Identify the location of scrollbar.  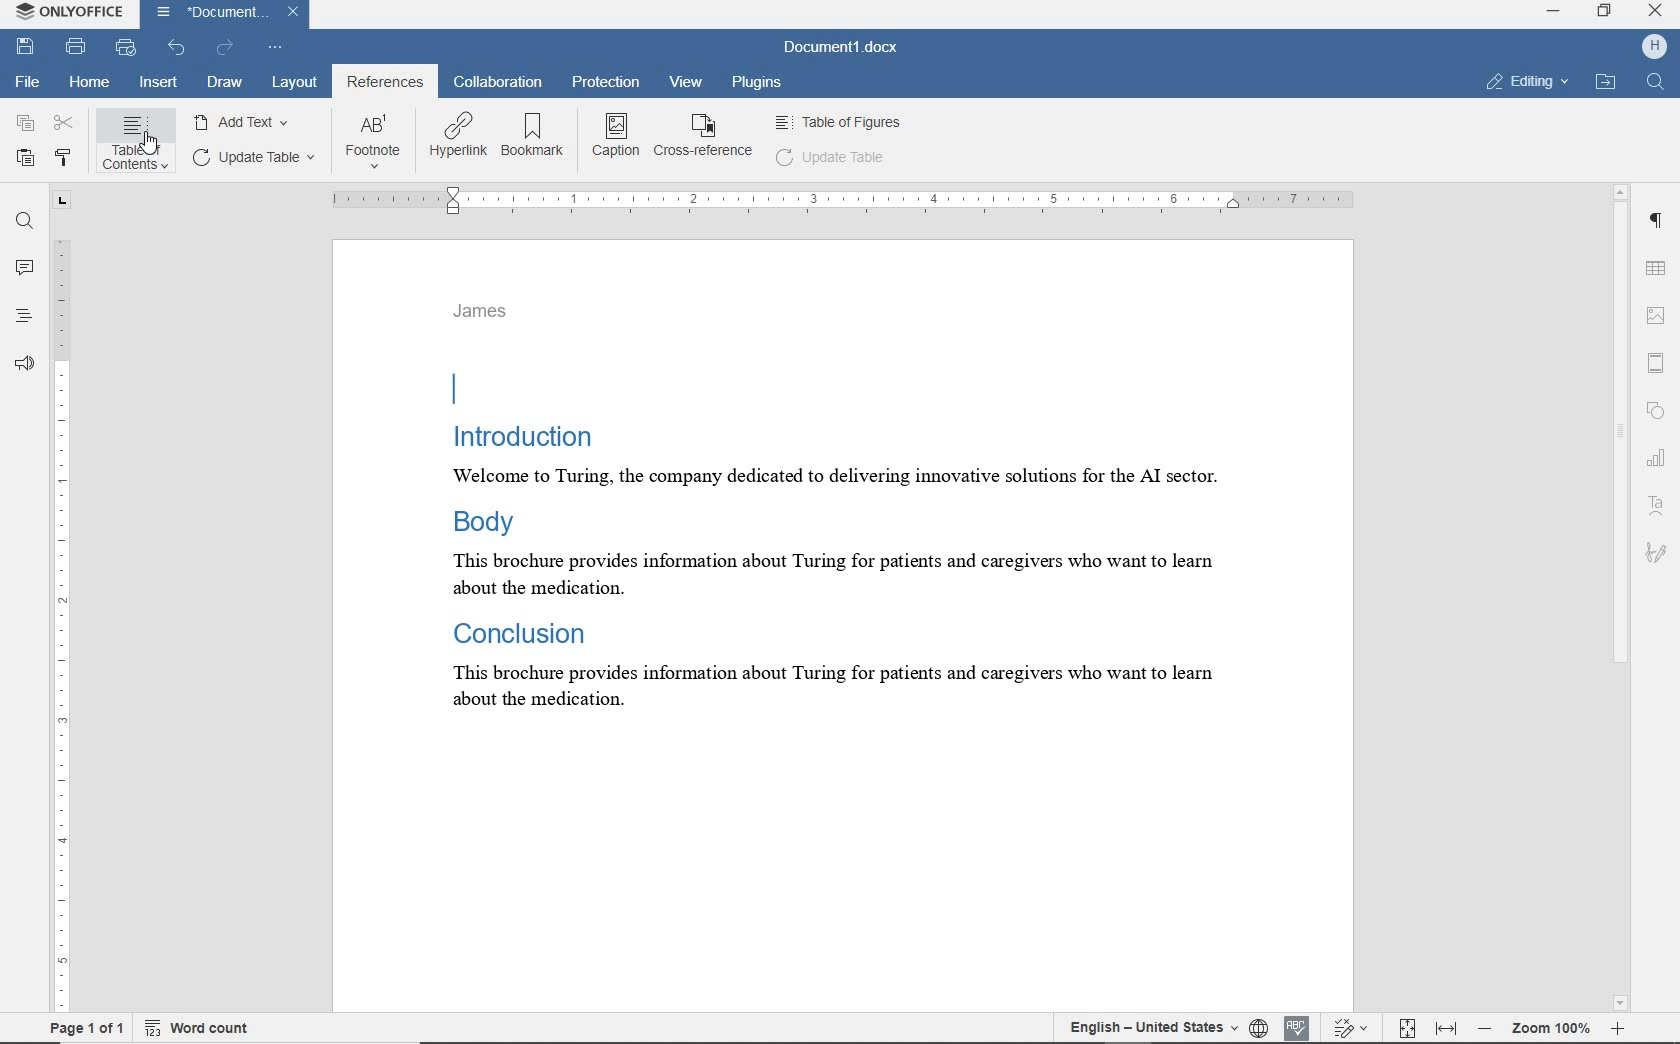
(1624, 597).